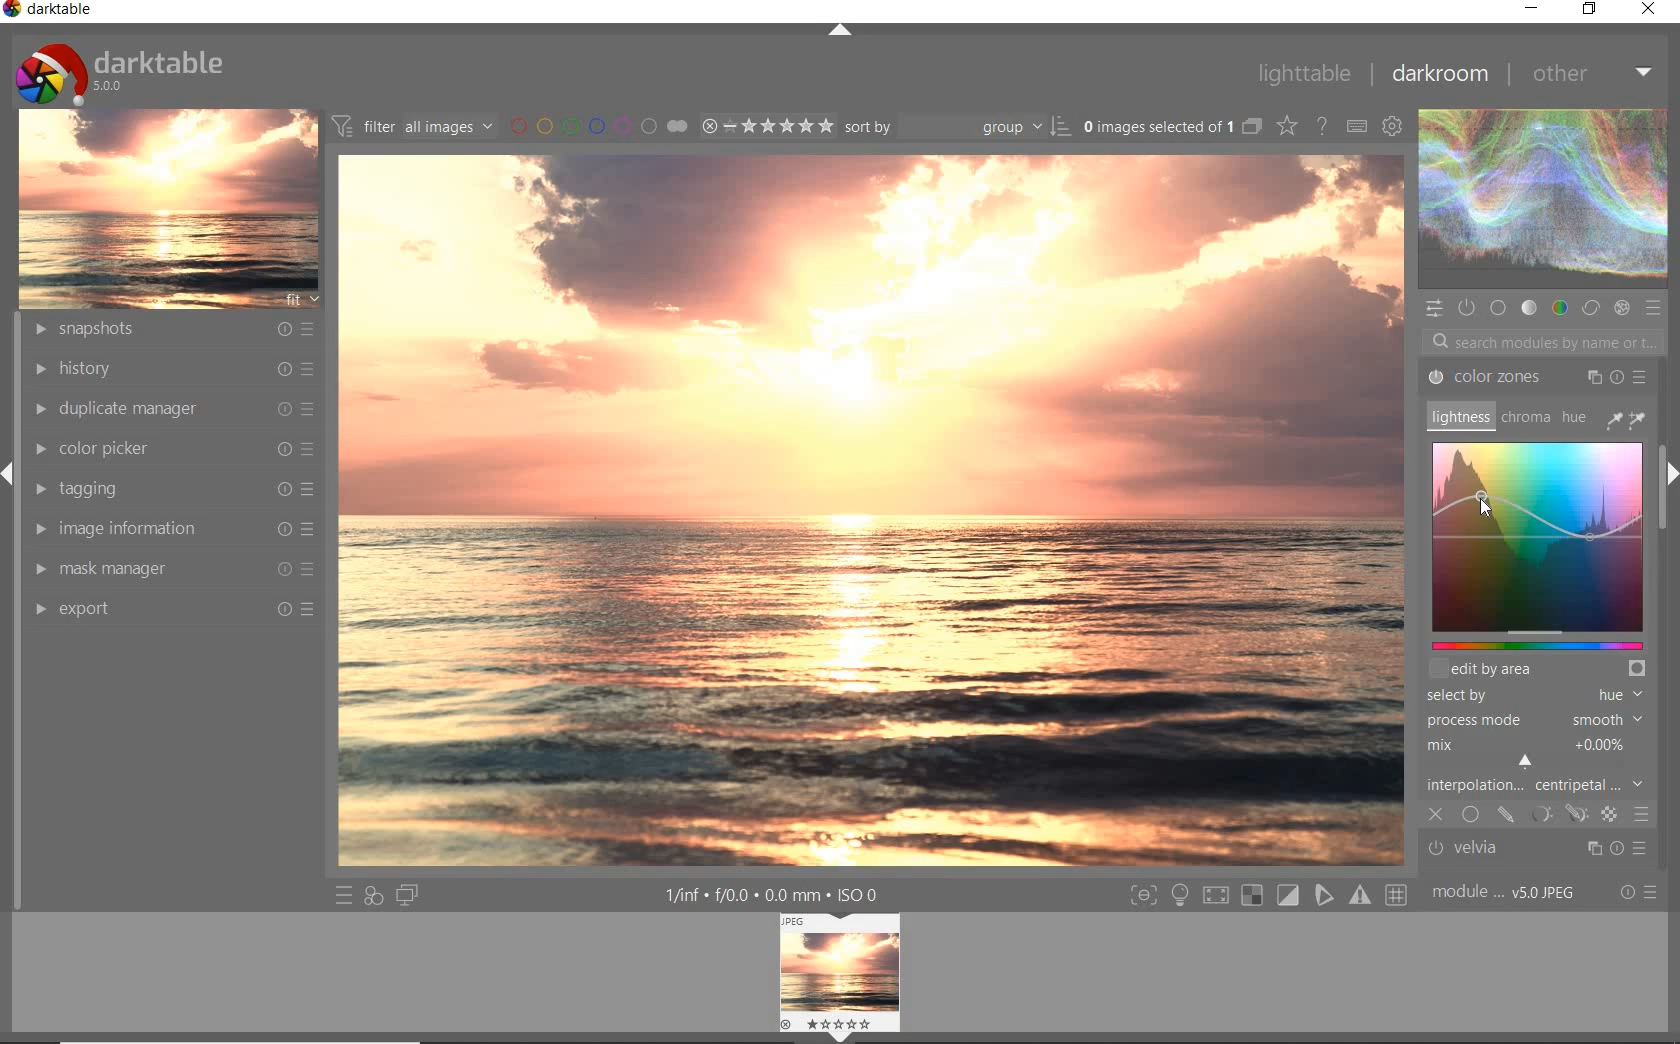  Describe the element at coordinates (171, 487) in the screenshot. I see `TAGGING` at that location.